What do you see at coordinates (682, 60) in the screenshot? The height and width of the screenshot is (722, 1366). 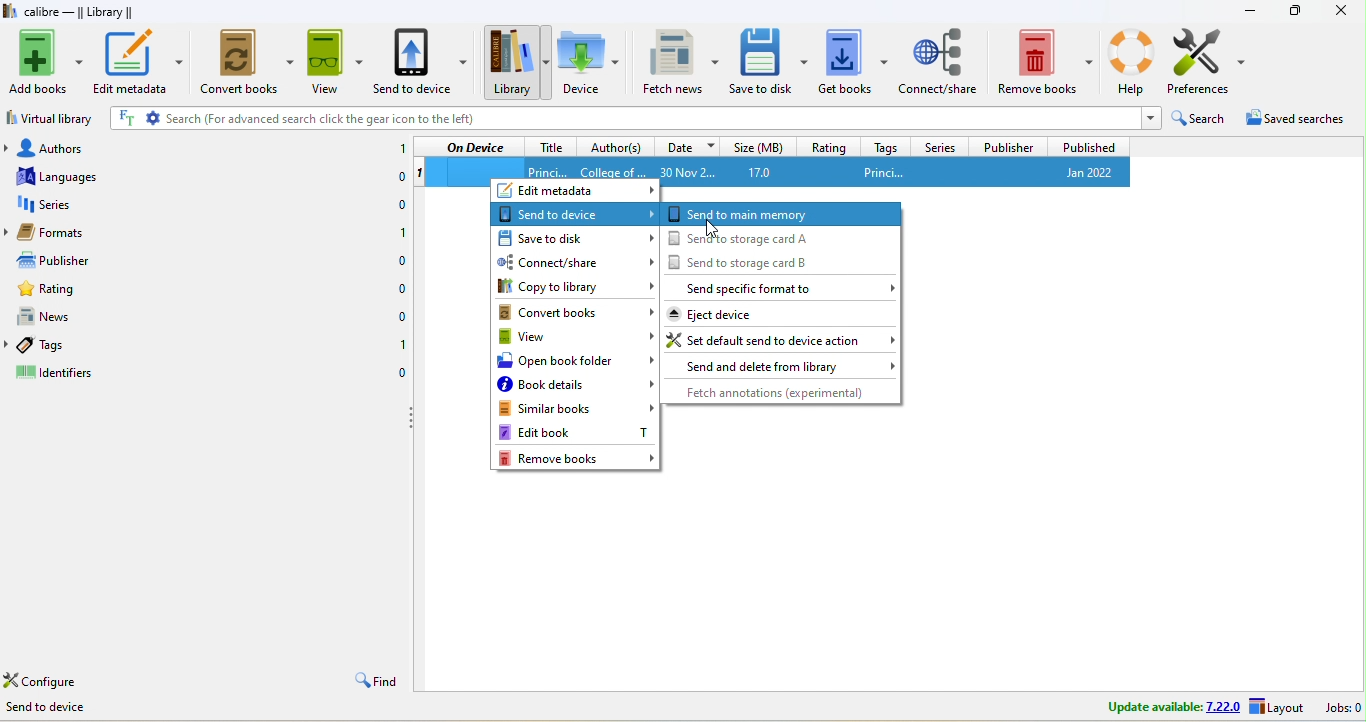 I see `fetch news` at bounding box center [682, 60].